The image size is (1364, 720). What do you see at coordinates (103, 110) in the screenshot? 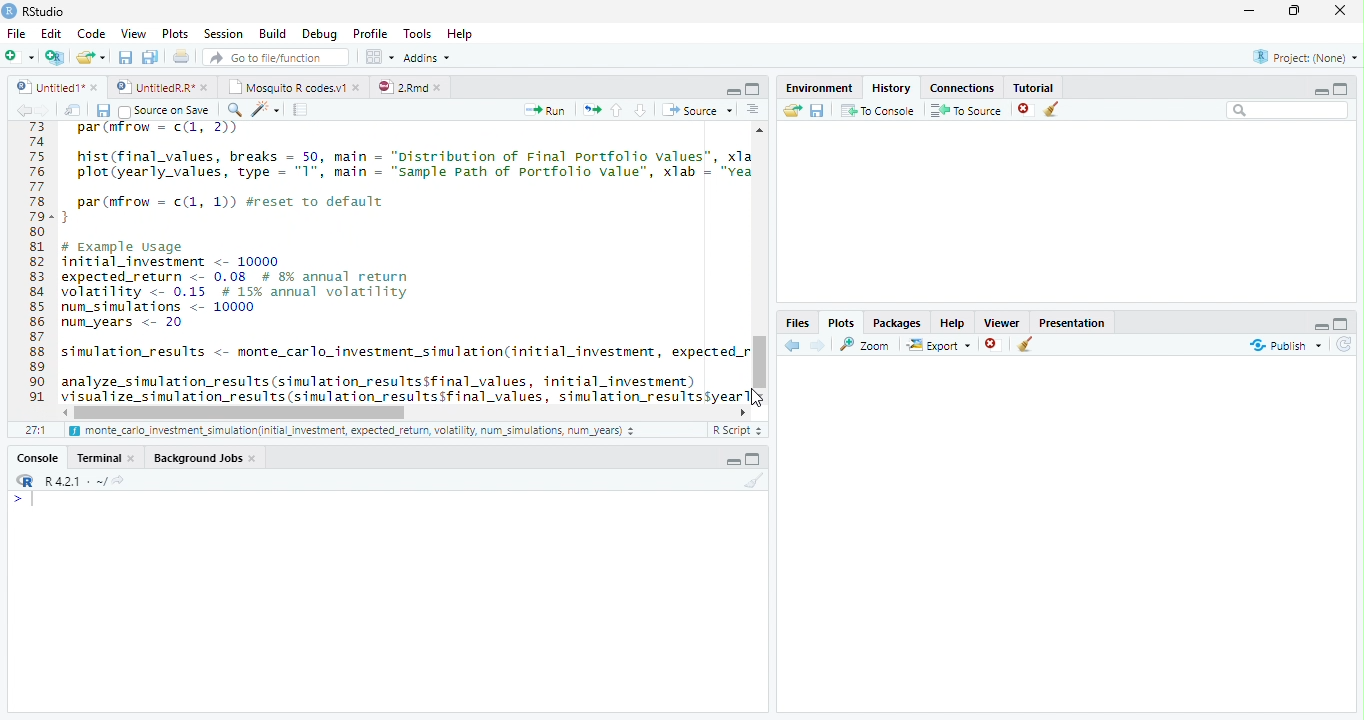
I see `Save` at bounding box center [103, 110].